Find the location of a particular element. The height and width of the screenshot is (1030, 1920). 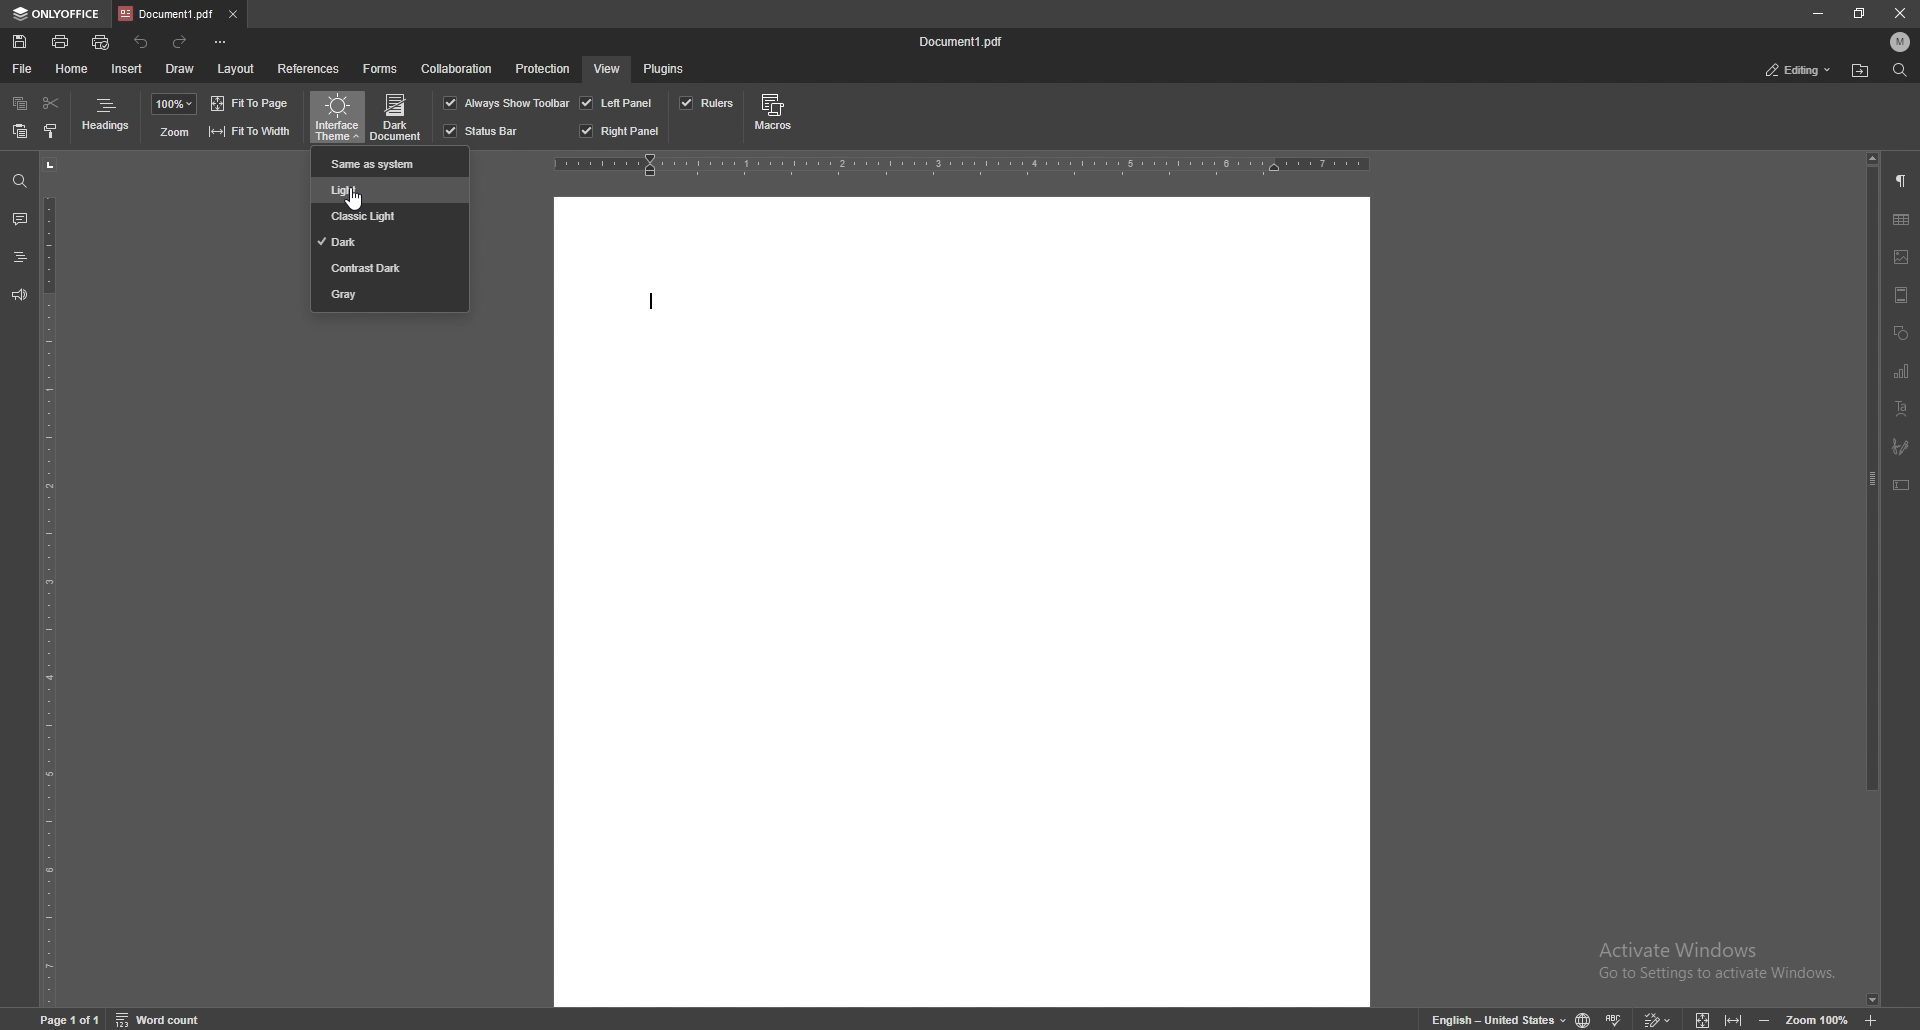

dark document is located at coordinates (398, 117).